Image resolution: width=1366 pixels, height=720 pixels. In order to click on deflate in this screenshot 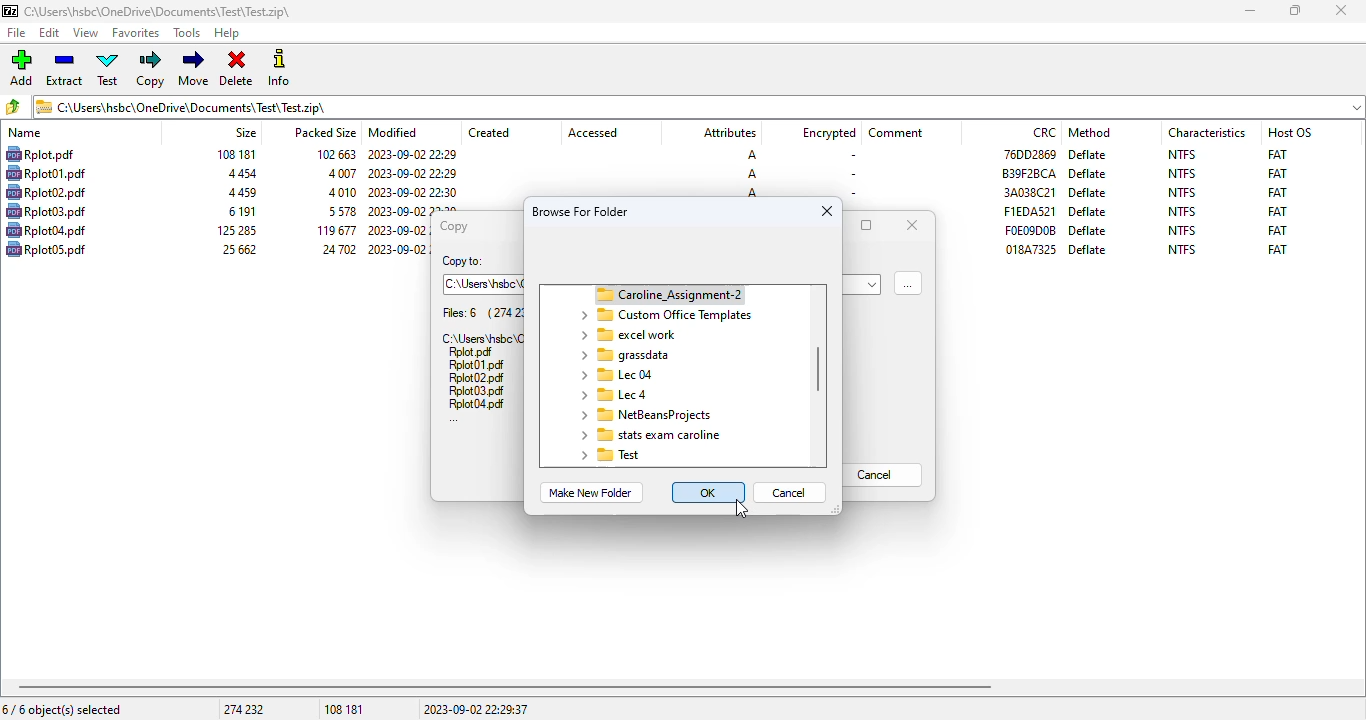, I will do `click(1088, 249)`.